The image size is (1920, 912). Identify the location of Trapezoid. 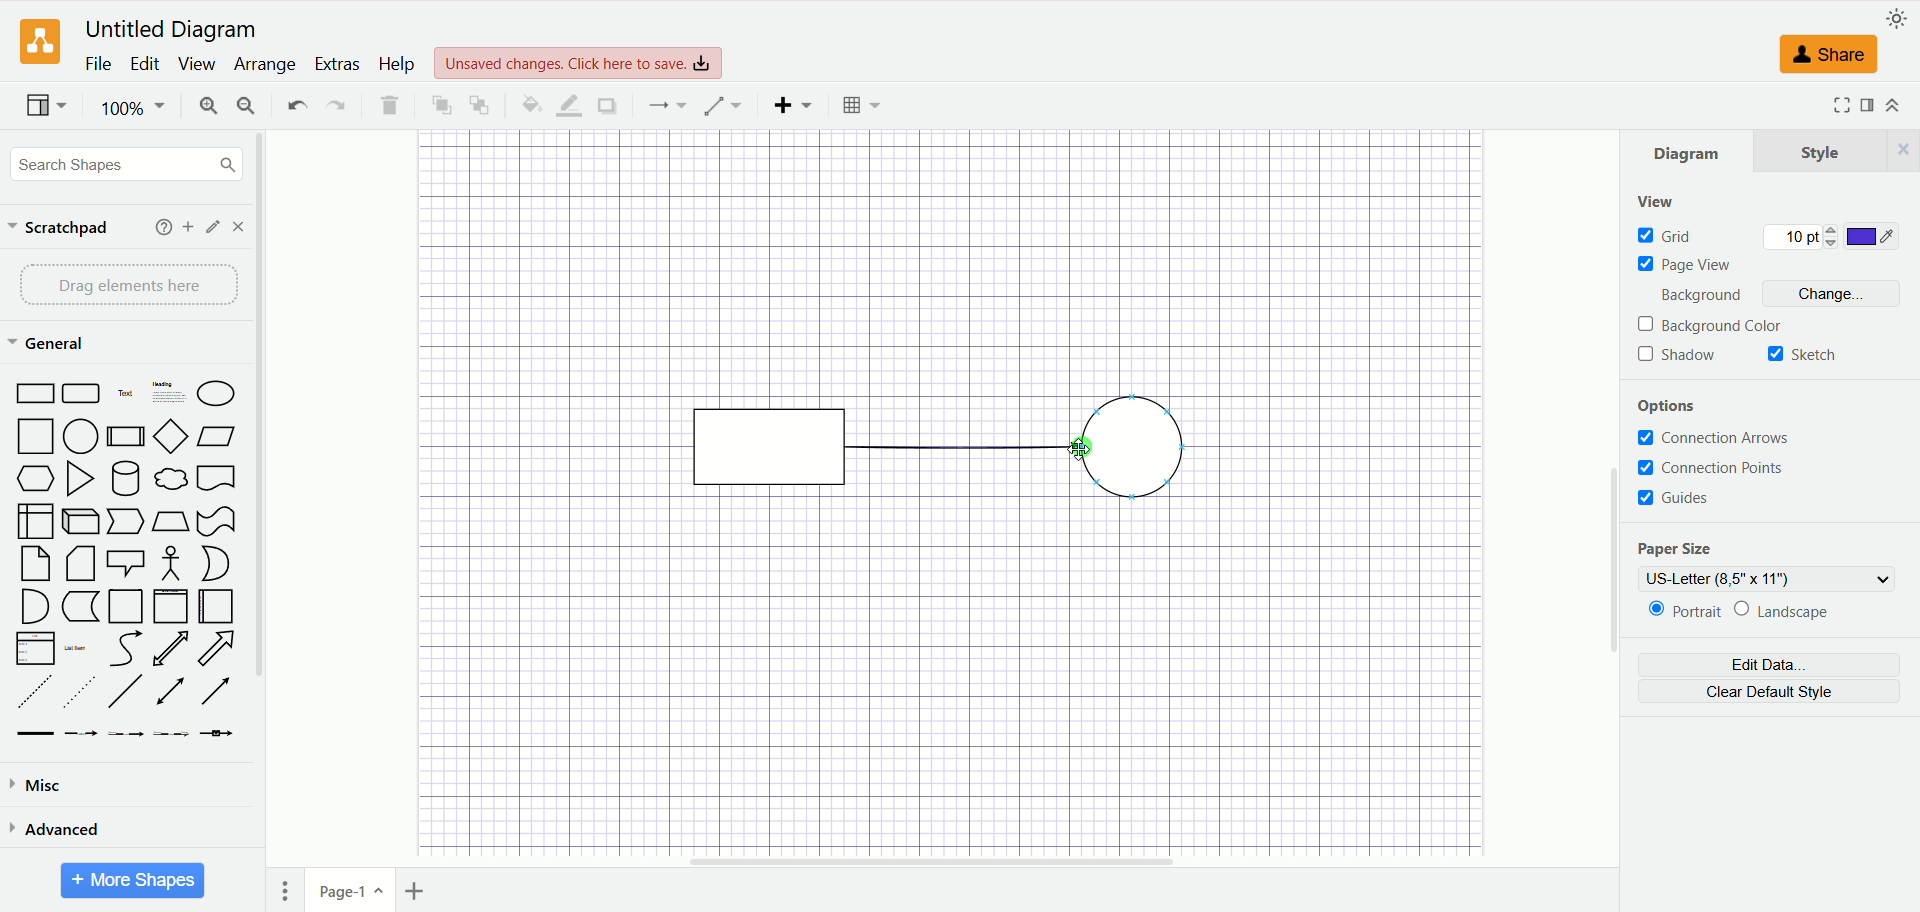
(172, 521).